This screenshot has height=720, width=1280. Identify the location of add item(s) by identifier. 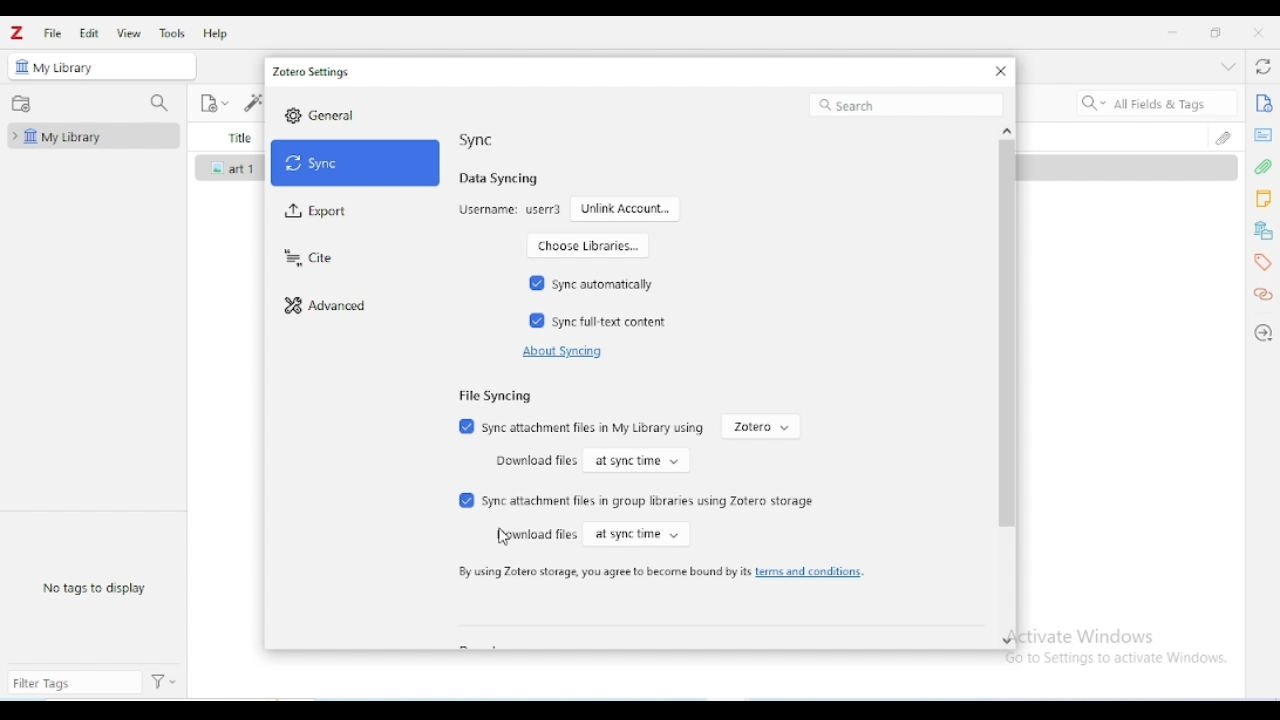
(251, 102).